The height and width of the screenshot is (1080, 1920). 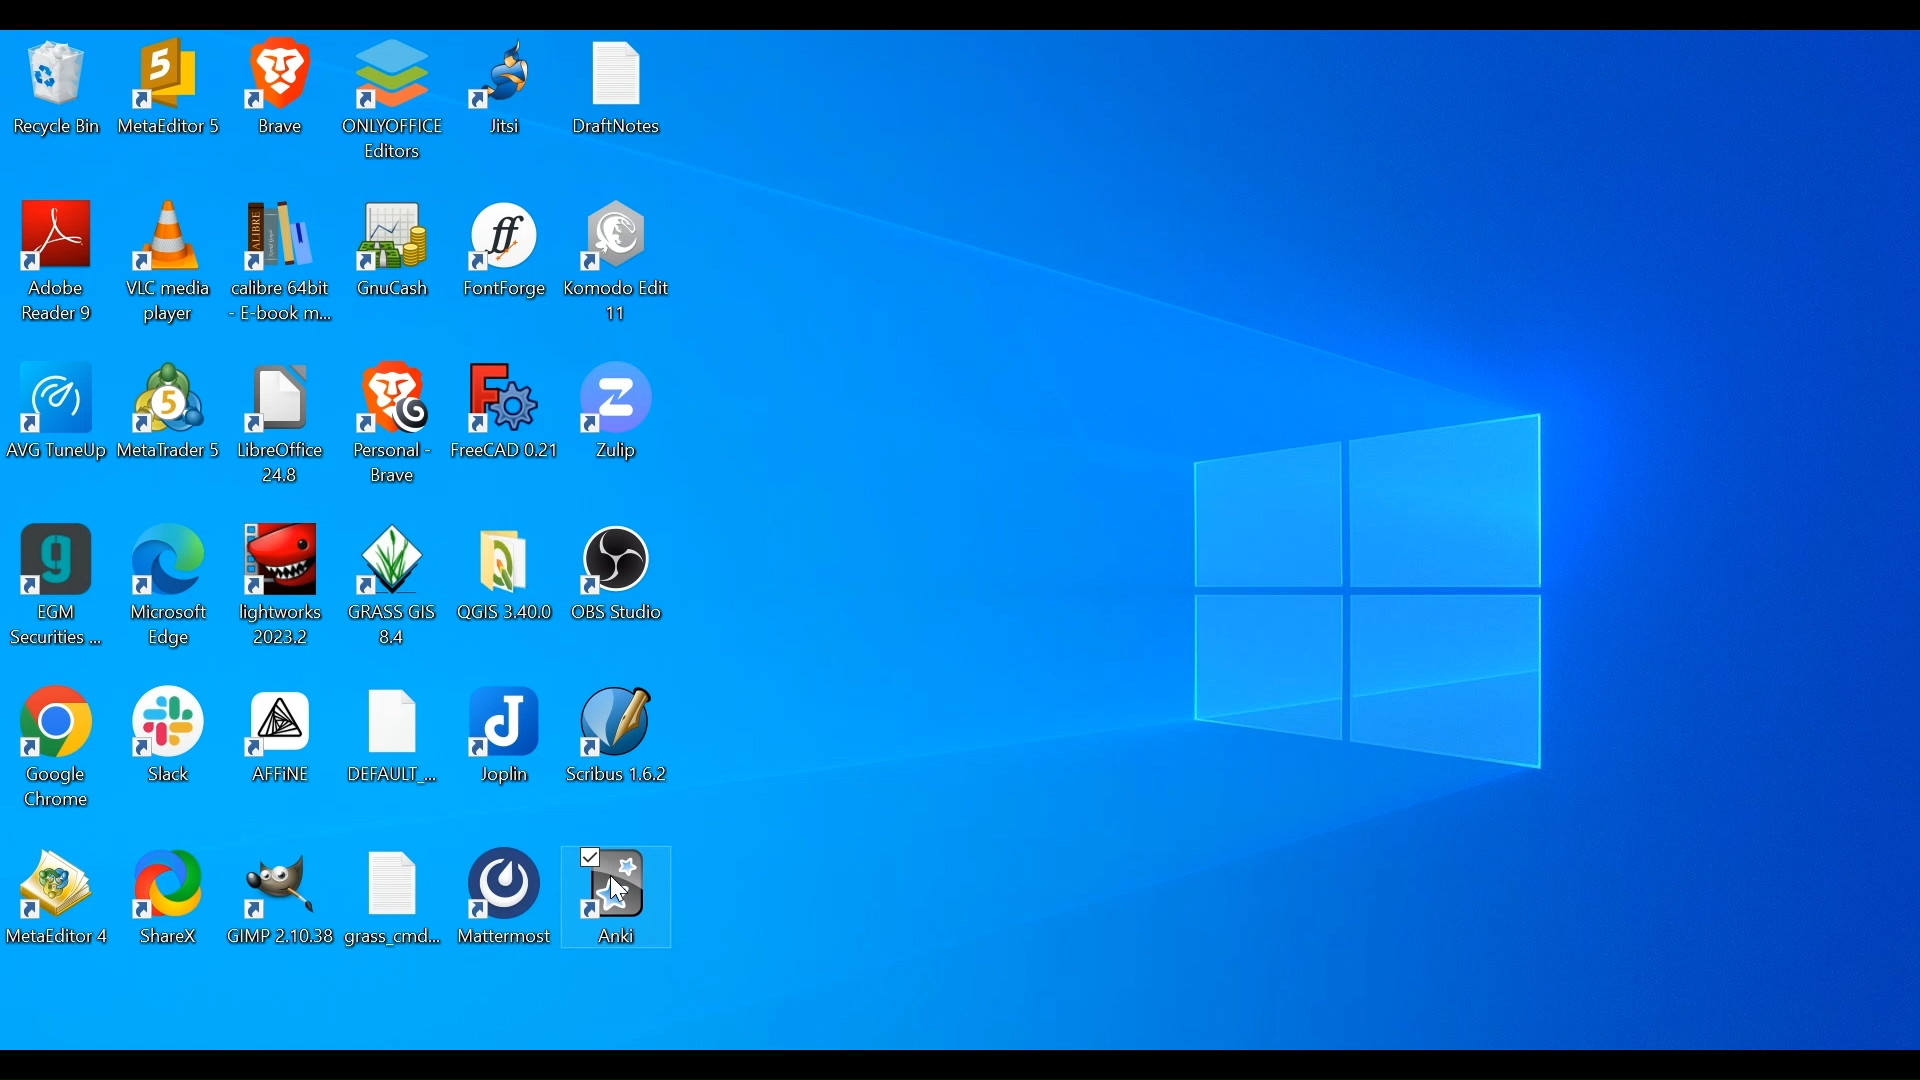 What do you see at coordinates (286, 422) in the screenshot?
I see `LibreOffice Desktop icon` at bounding box center [286, 422].